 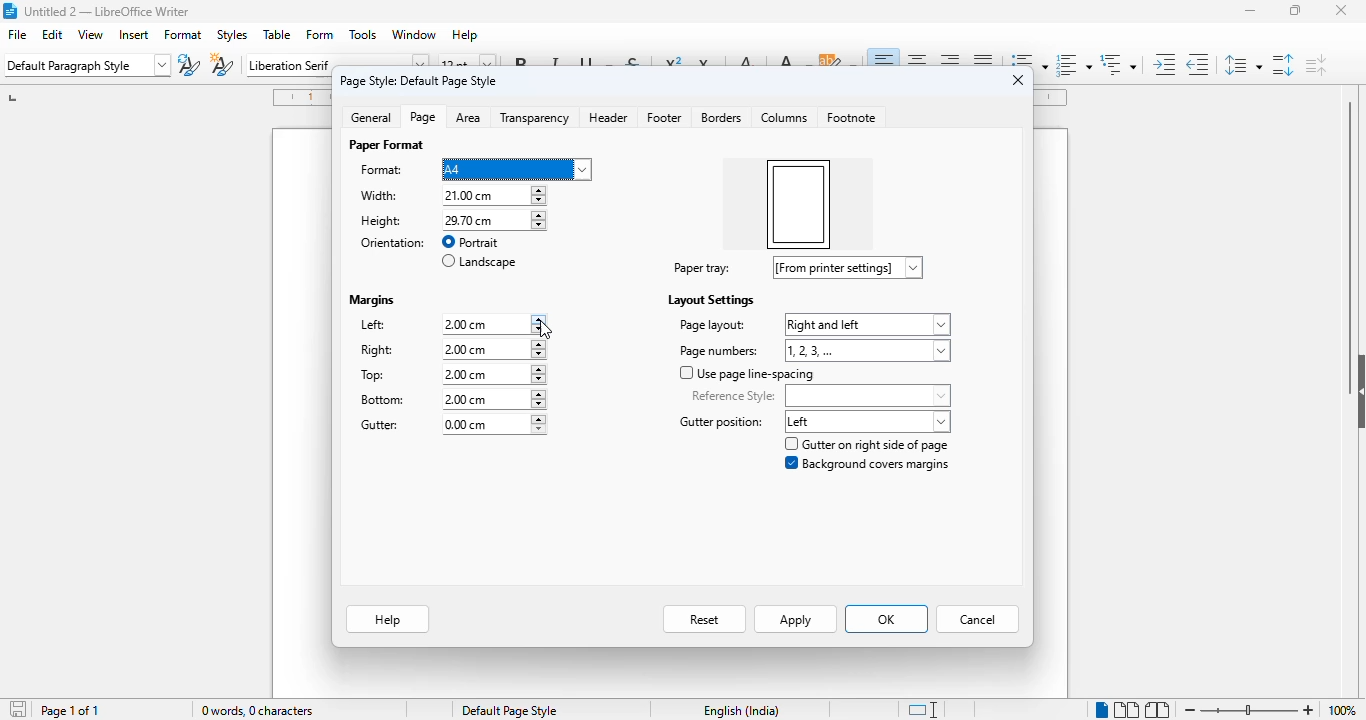 I want to click on reset, so click(x=702, y=619).